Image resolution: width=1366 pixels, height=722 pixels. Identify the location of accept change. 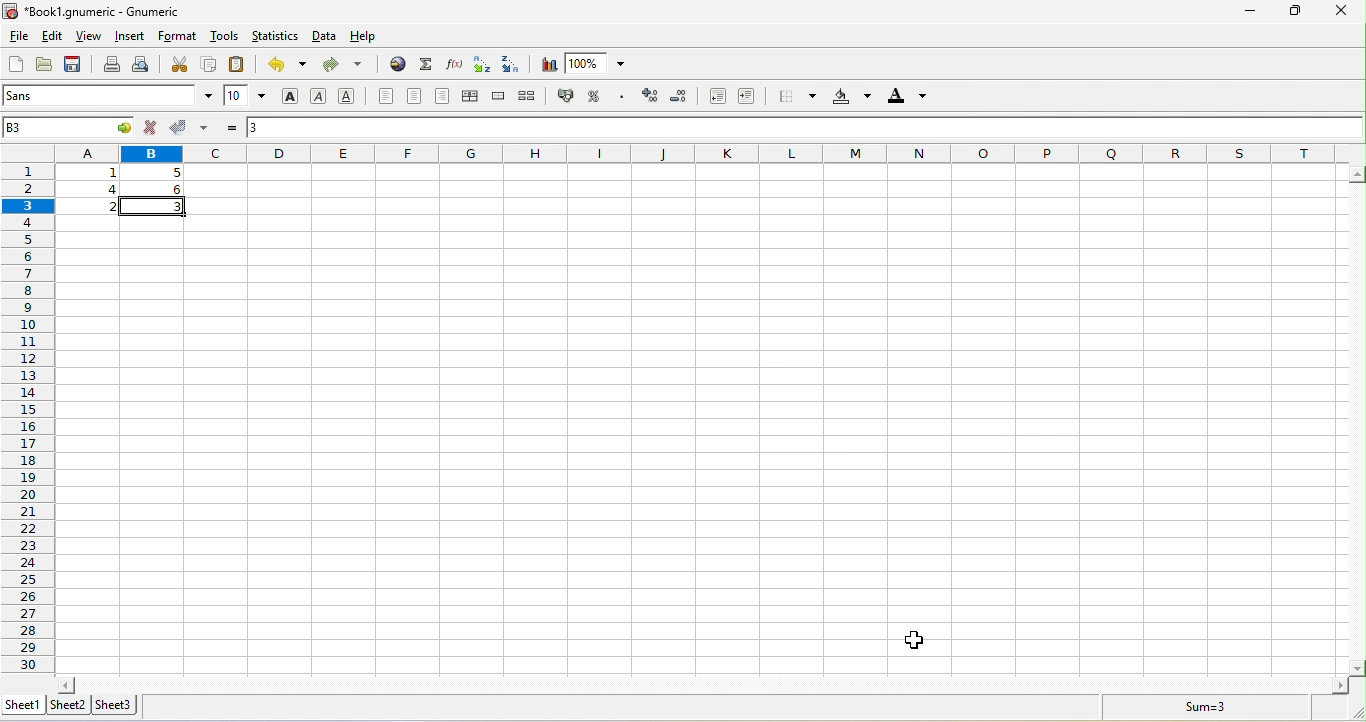
(192, 127).